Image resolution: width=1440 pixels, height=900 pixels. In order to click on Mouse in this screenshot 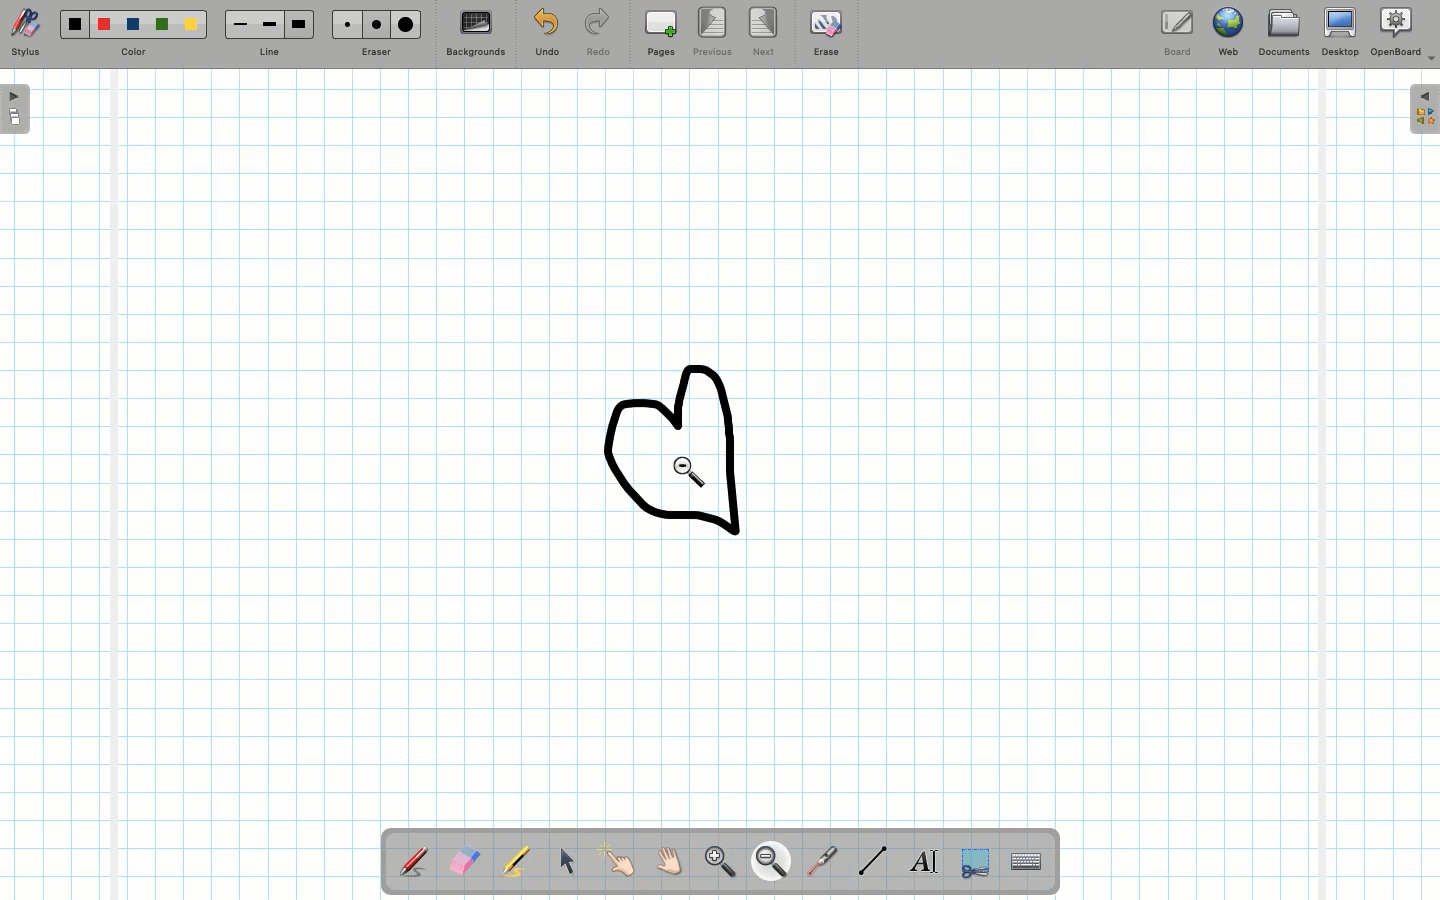, I will do `click(567, 864)`.